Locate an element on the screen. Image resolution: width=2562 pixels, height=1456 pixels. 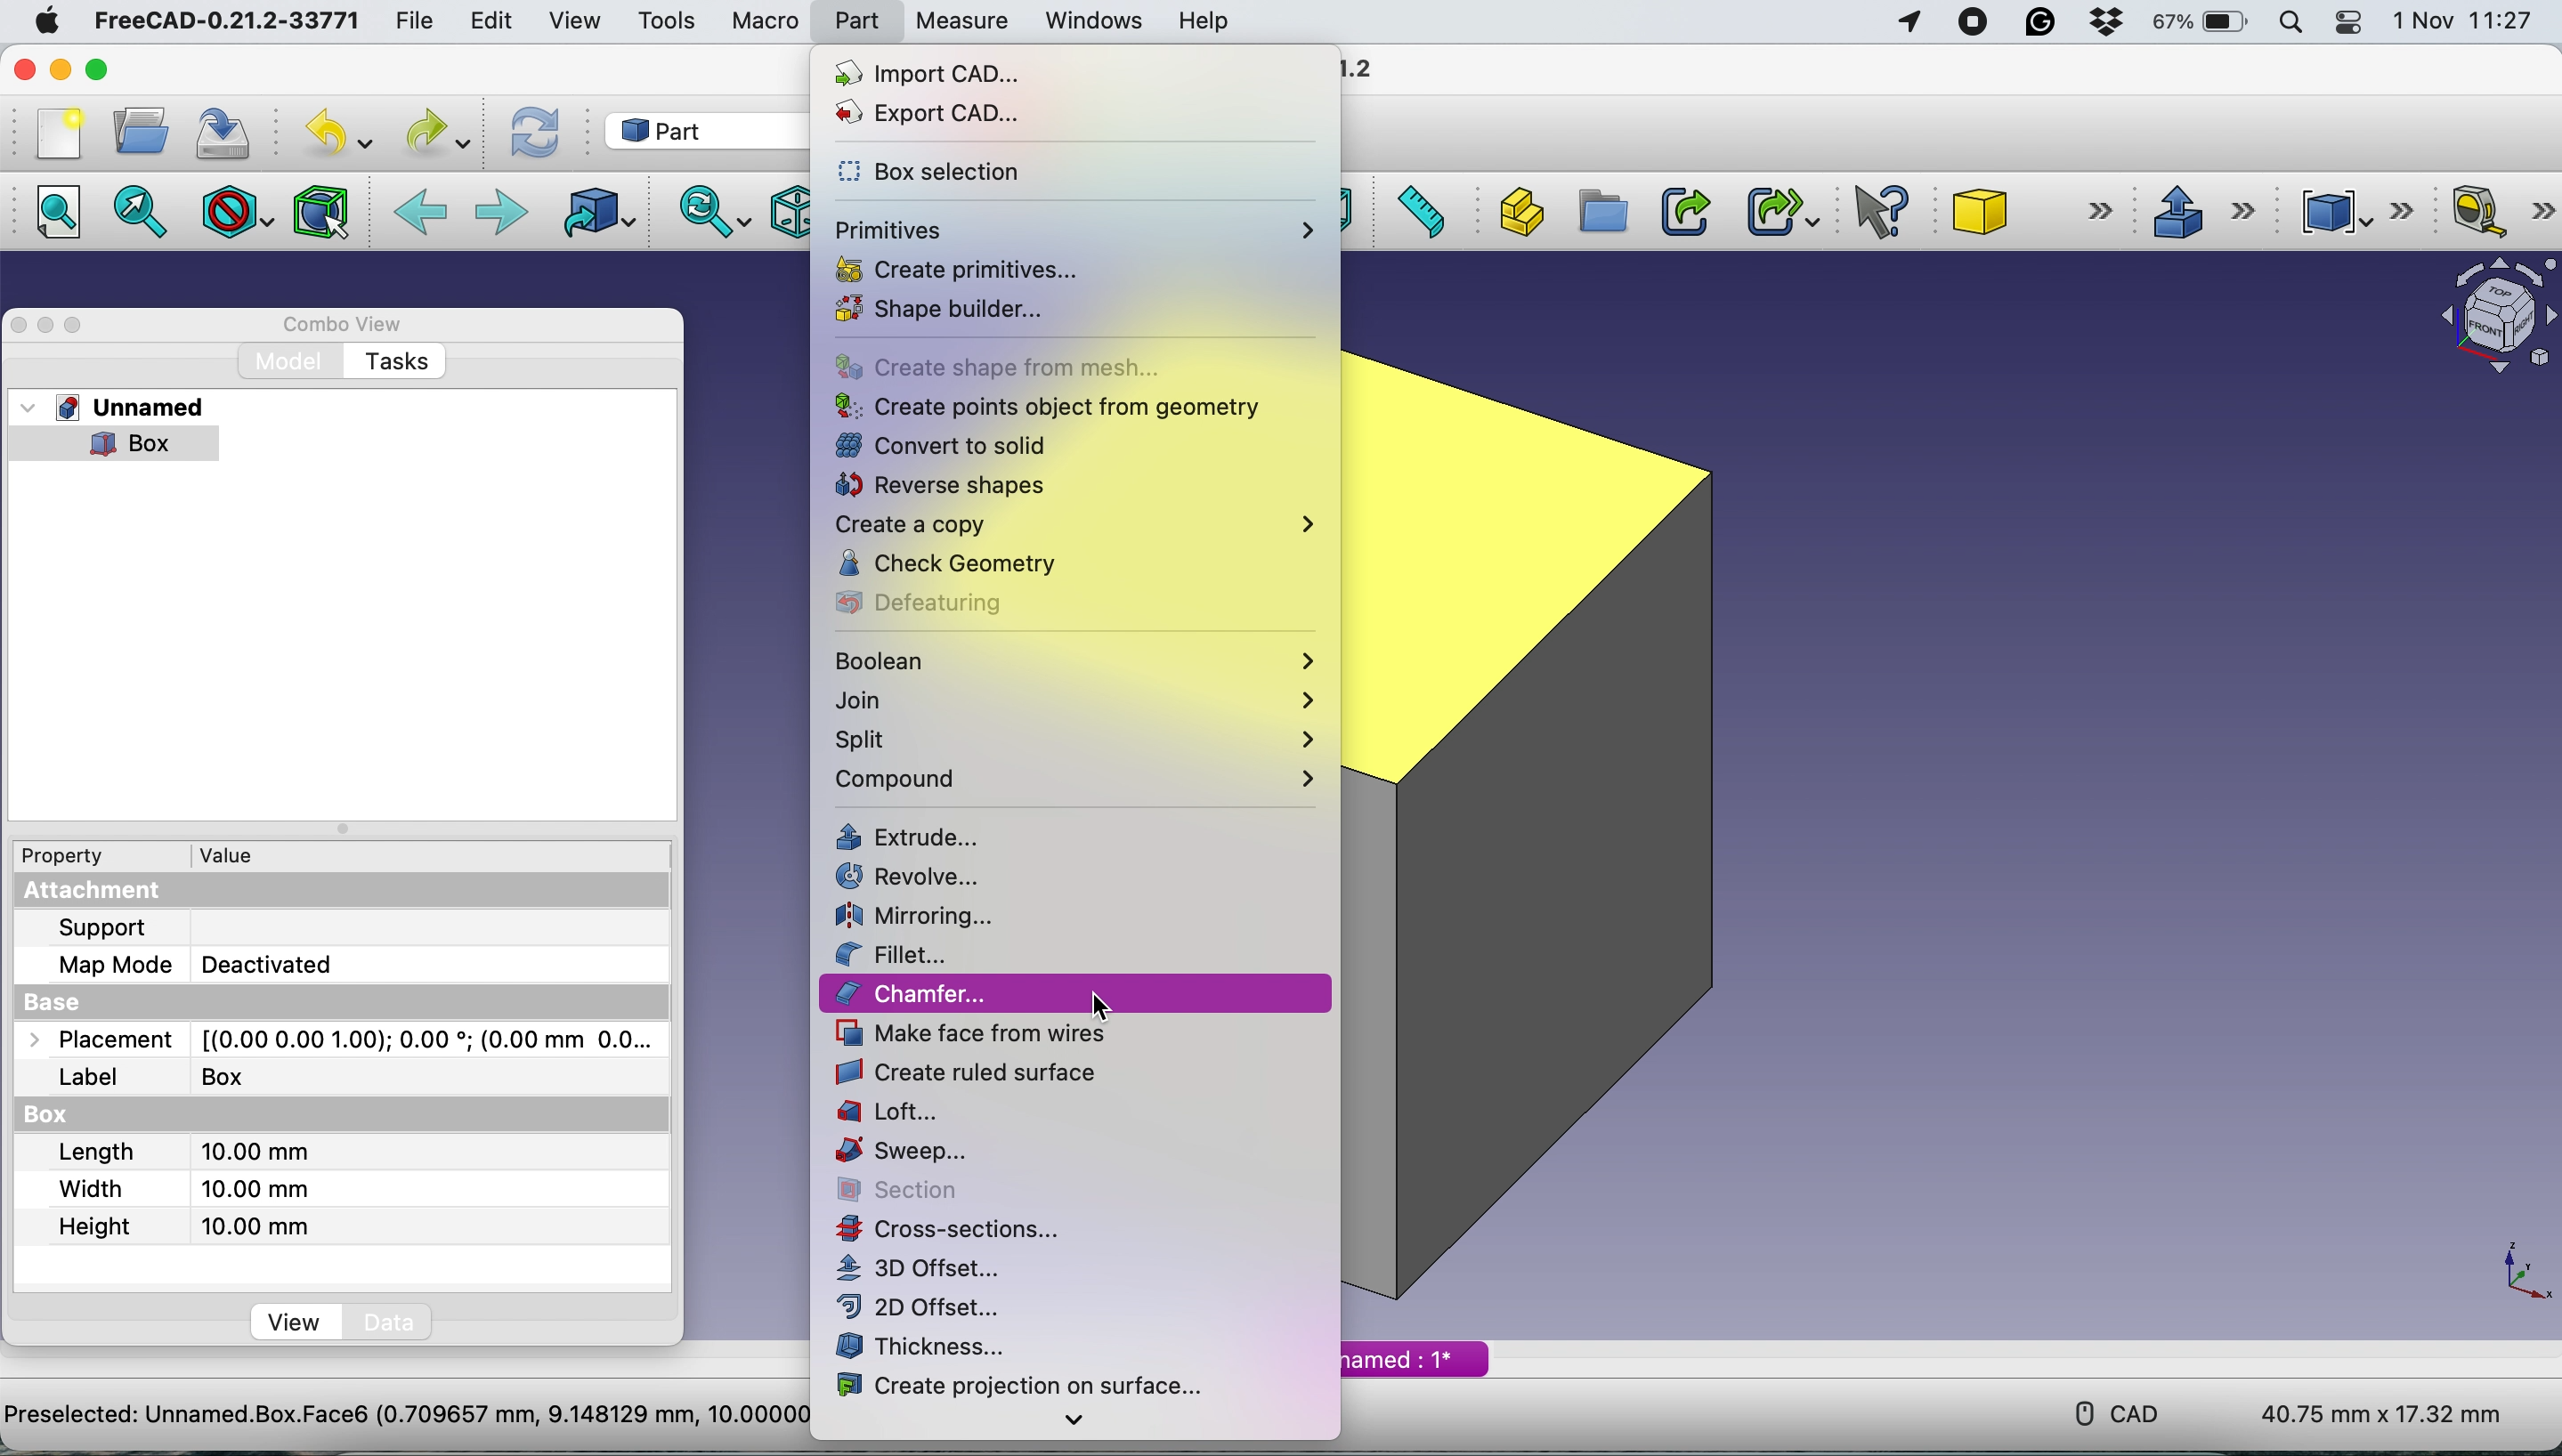
make sub link is located at coordinates (1781, 212).